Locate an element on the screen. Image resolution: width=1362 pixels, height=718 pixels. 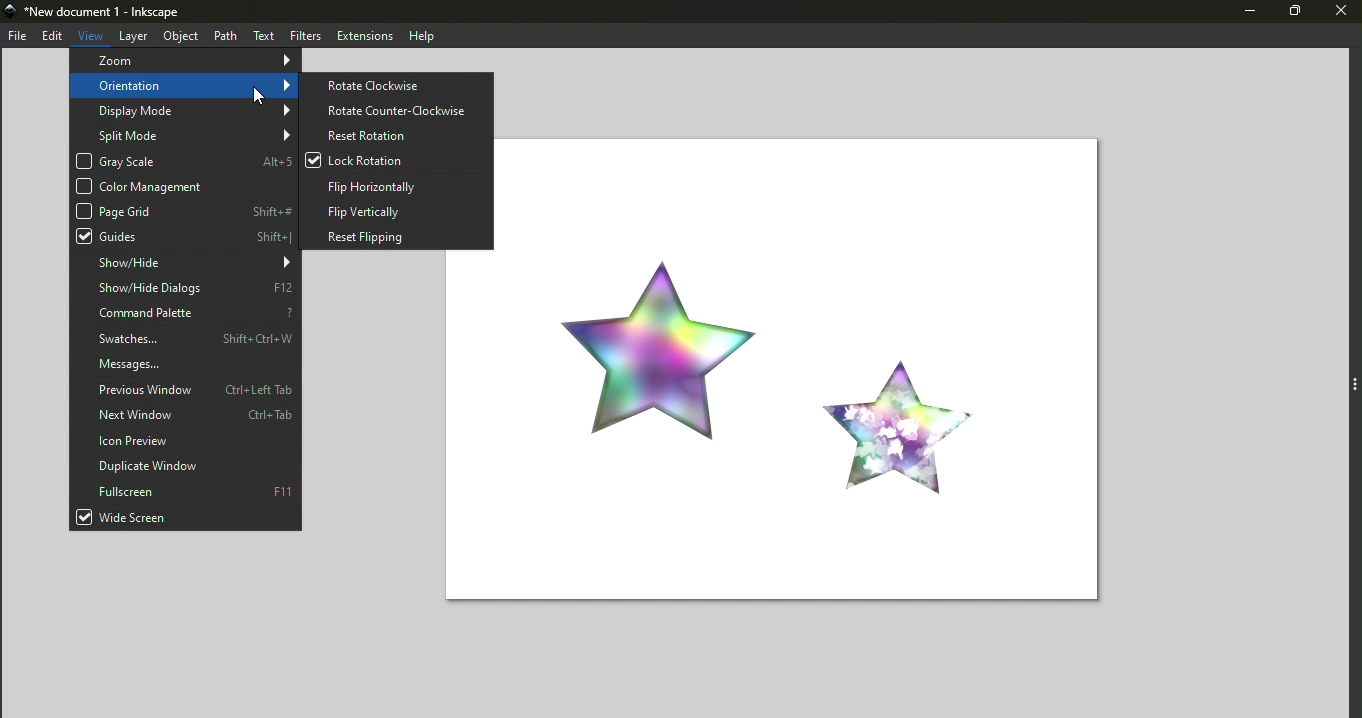
Close is located at coordinates (1339, 13).